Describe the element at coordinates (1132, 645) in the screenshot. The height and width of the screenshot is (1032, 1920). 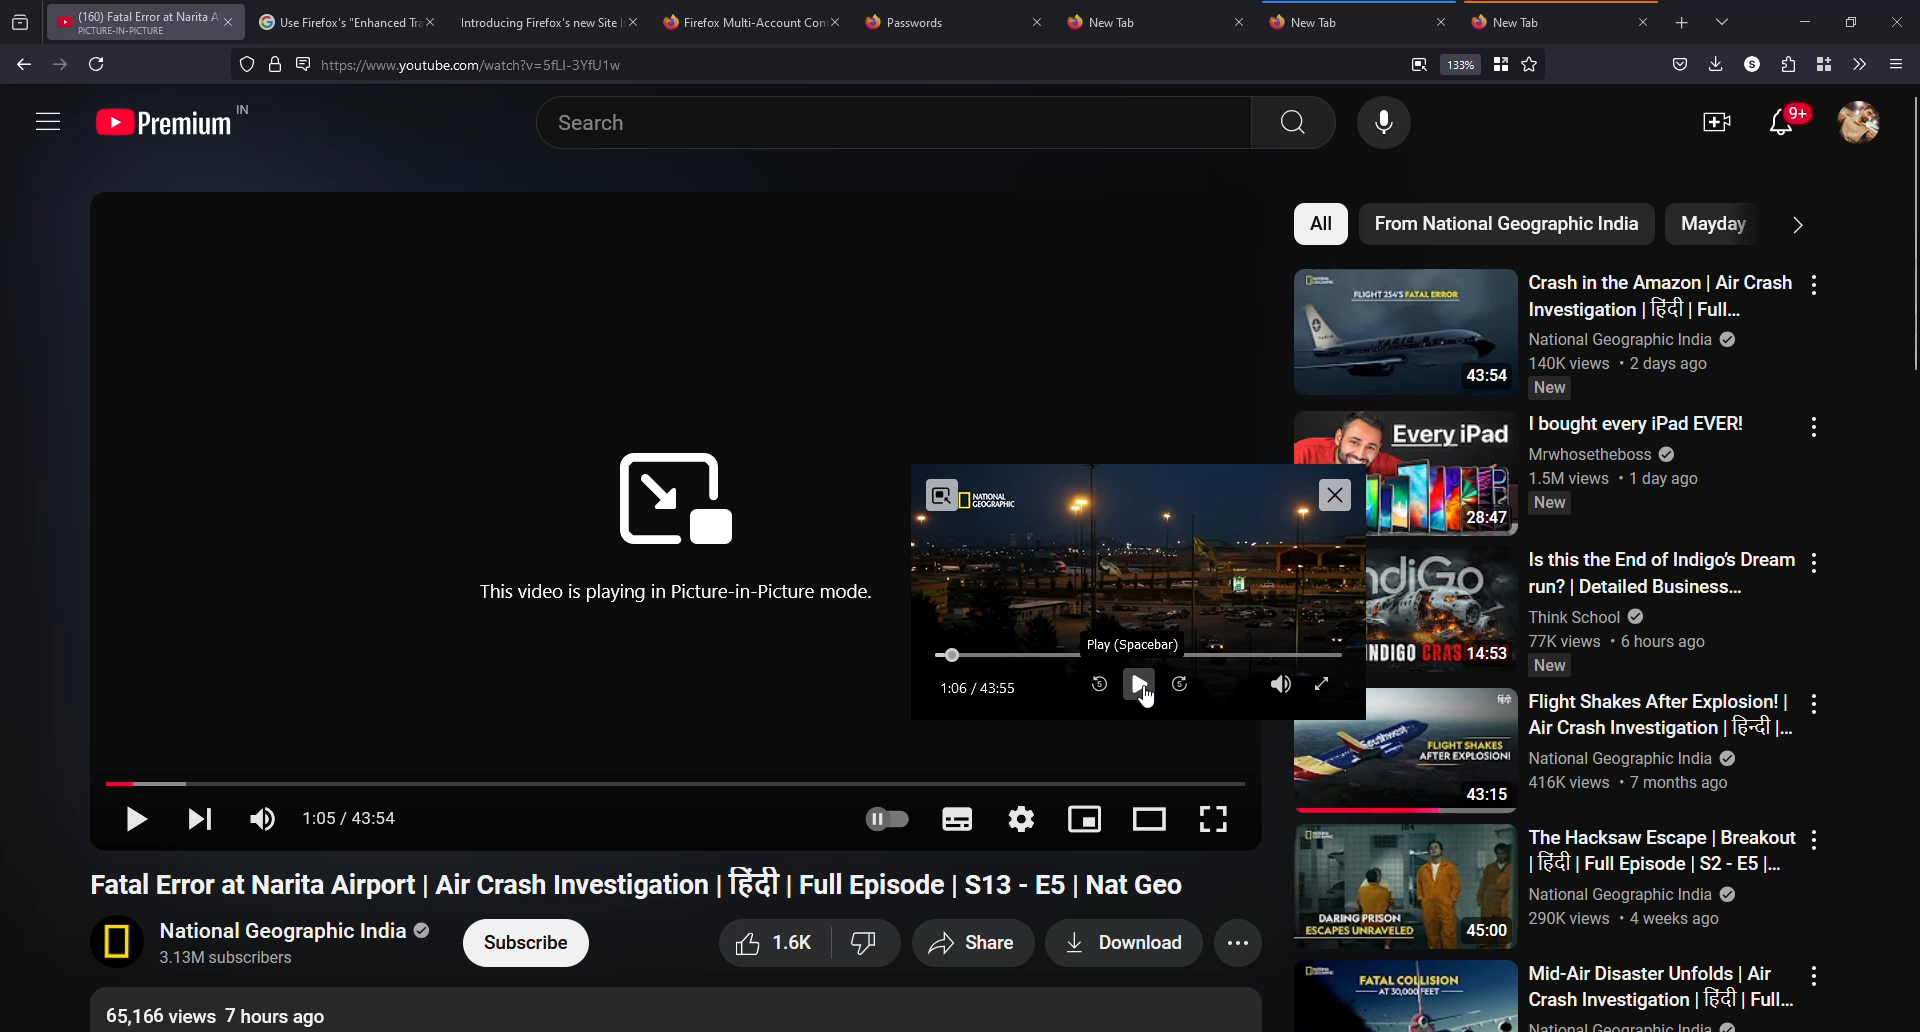
I see `play button description` at that location.